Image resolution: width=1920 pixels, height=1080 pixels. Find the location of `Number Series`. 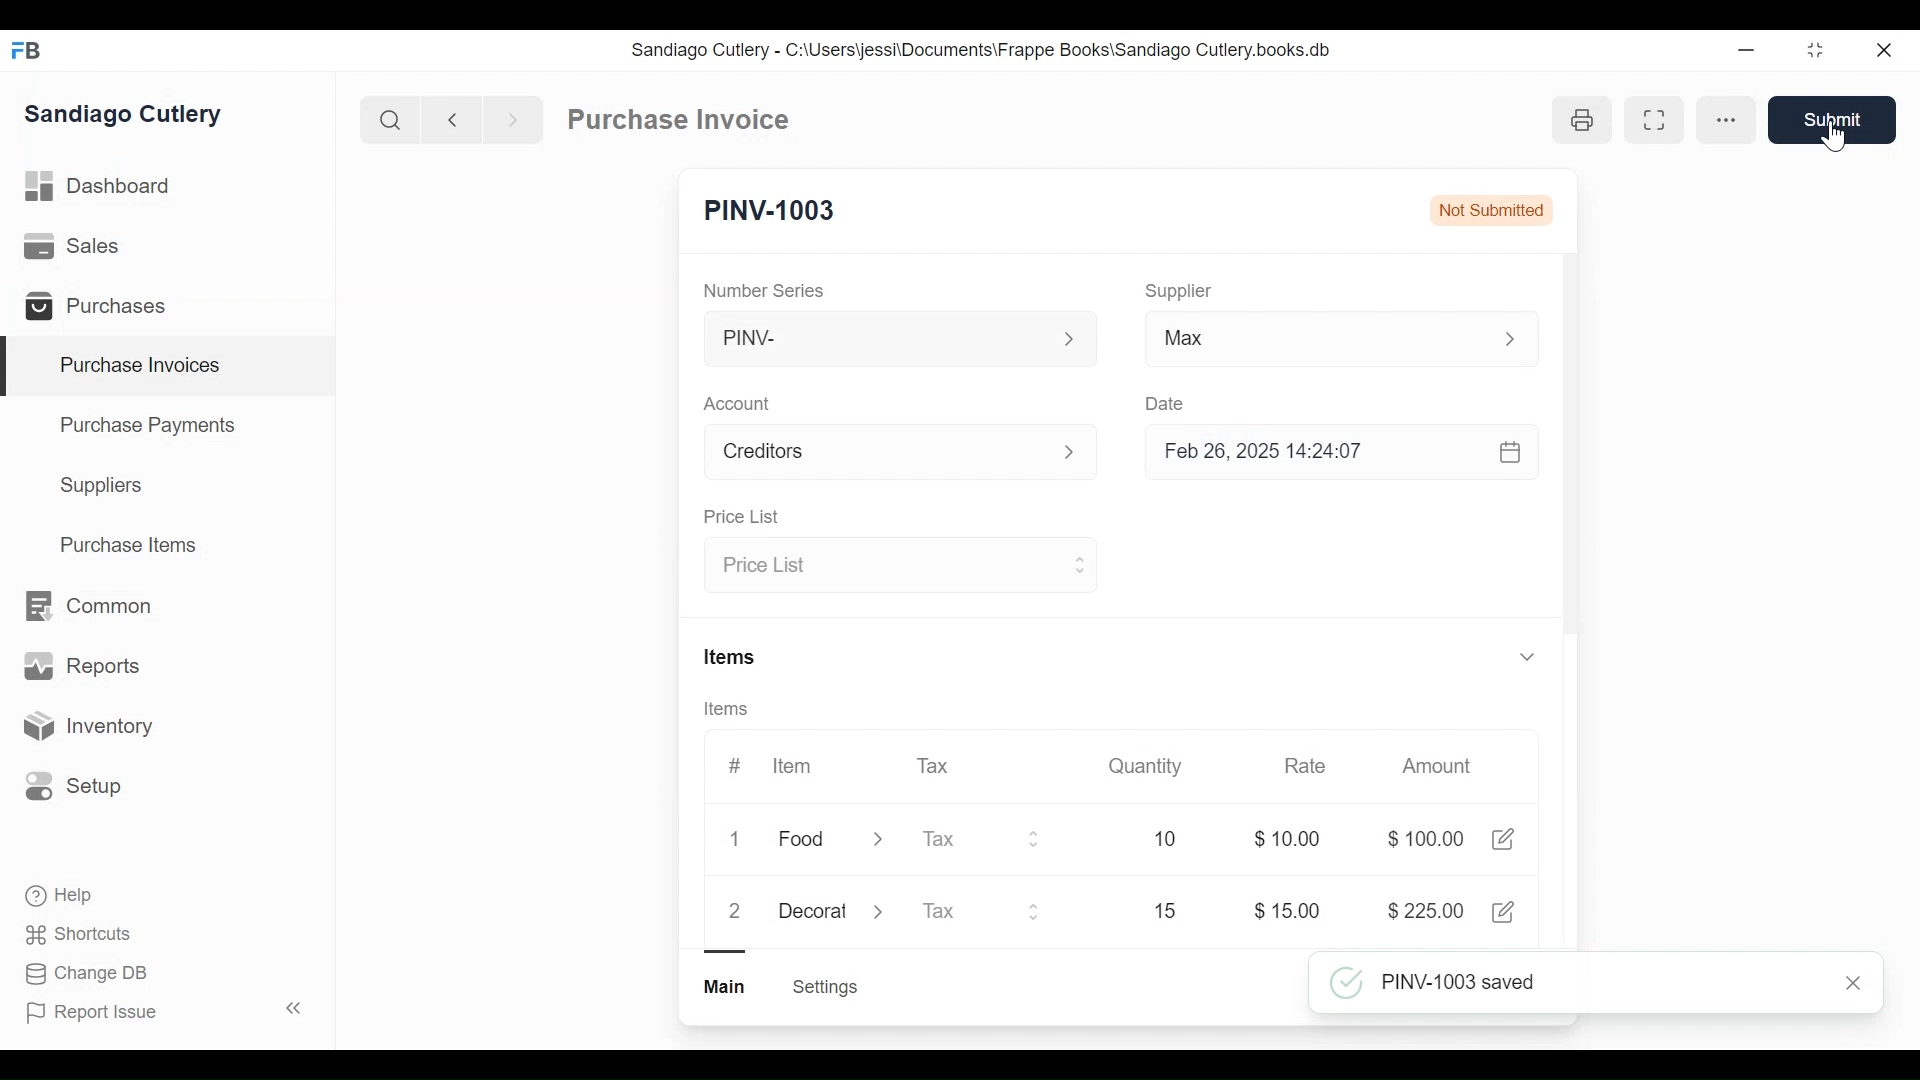

Number Series is located at coordinates (766, 290).